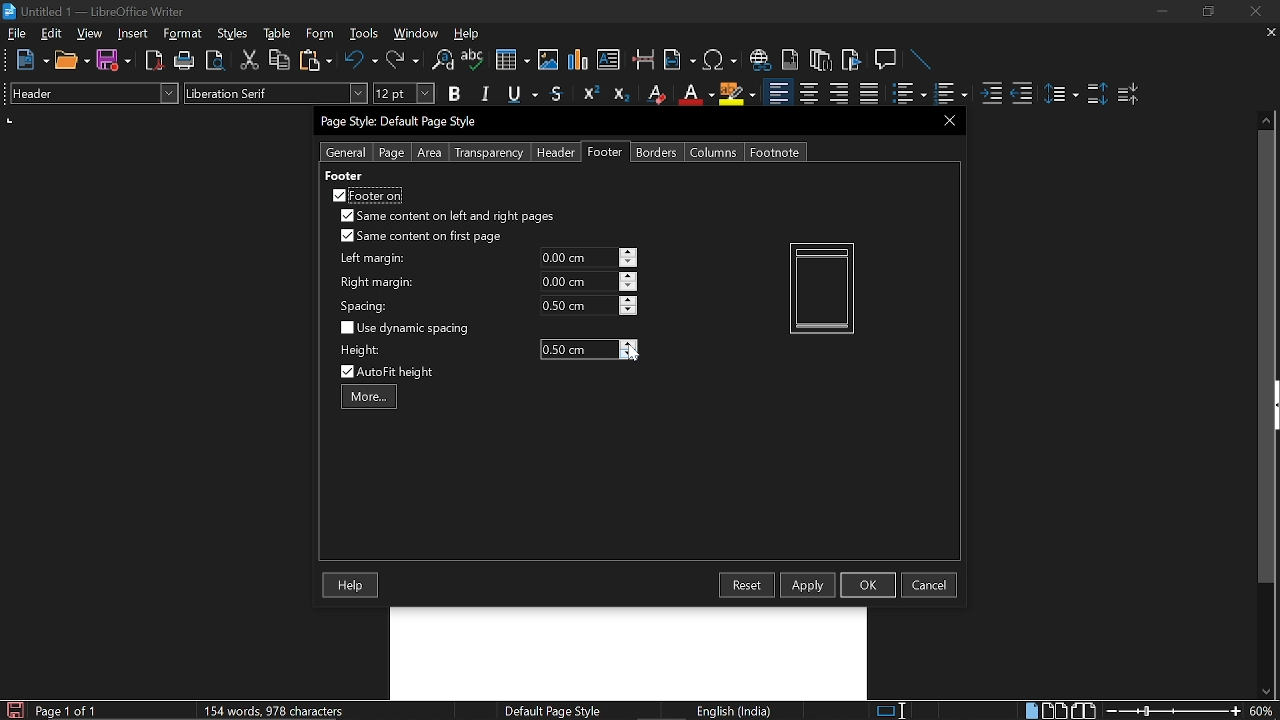 This screenshot has height=720, width=1280. I want to click on Increase height hey Cortana, so click(628, 343).